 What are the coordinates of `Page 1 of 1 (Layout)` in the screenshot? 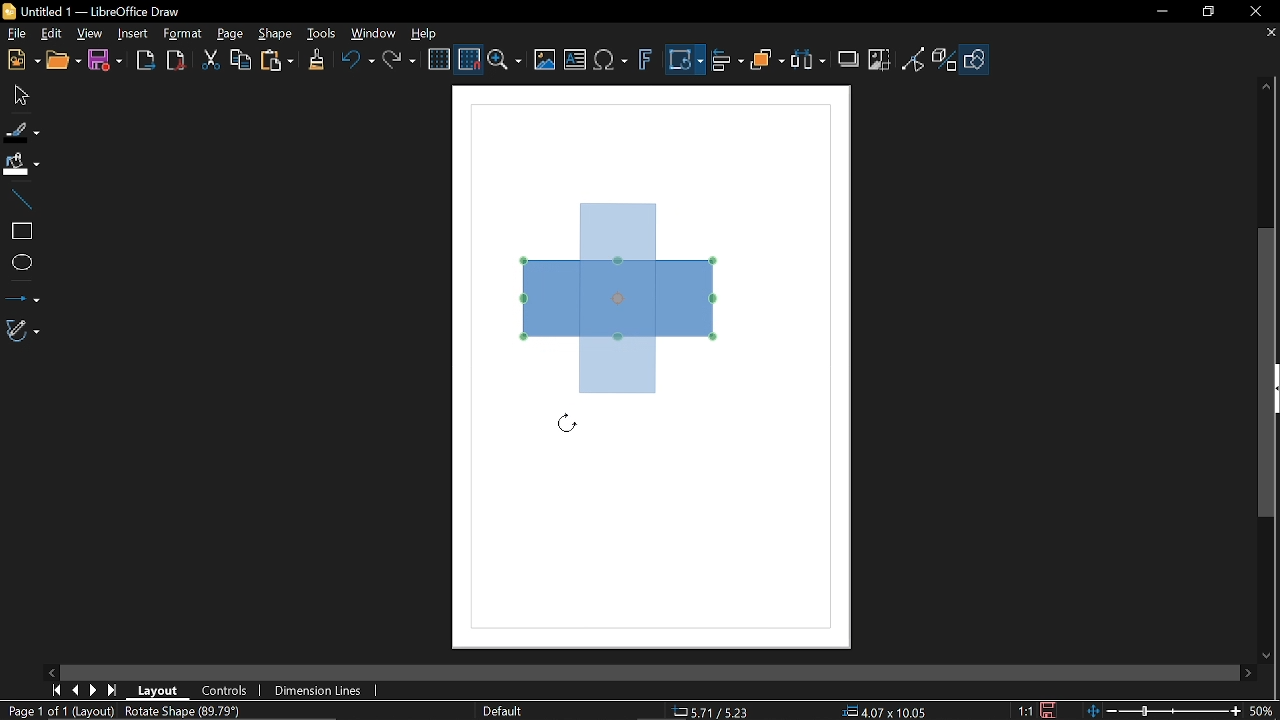 It's located at (60, 712).